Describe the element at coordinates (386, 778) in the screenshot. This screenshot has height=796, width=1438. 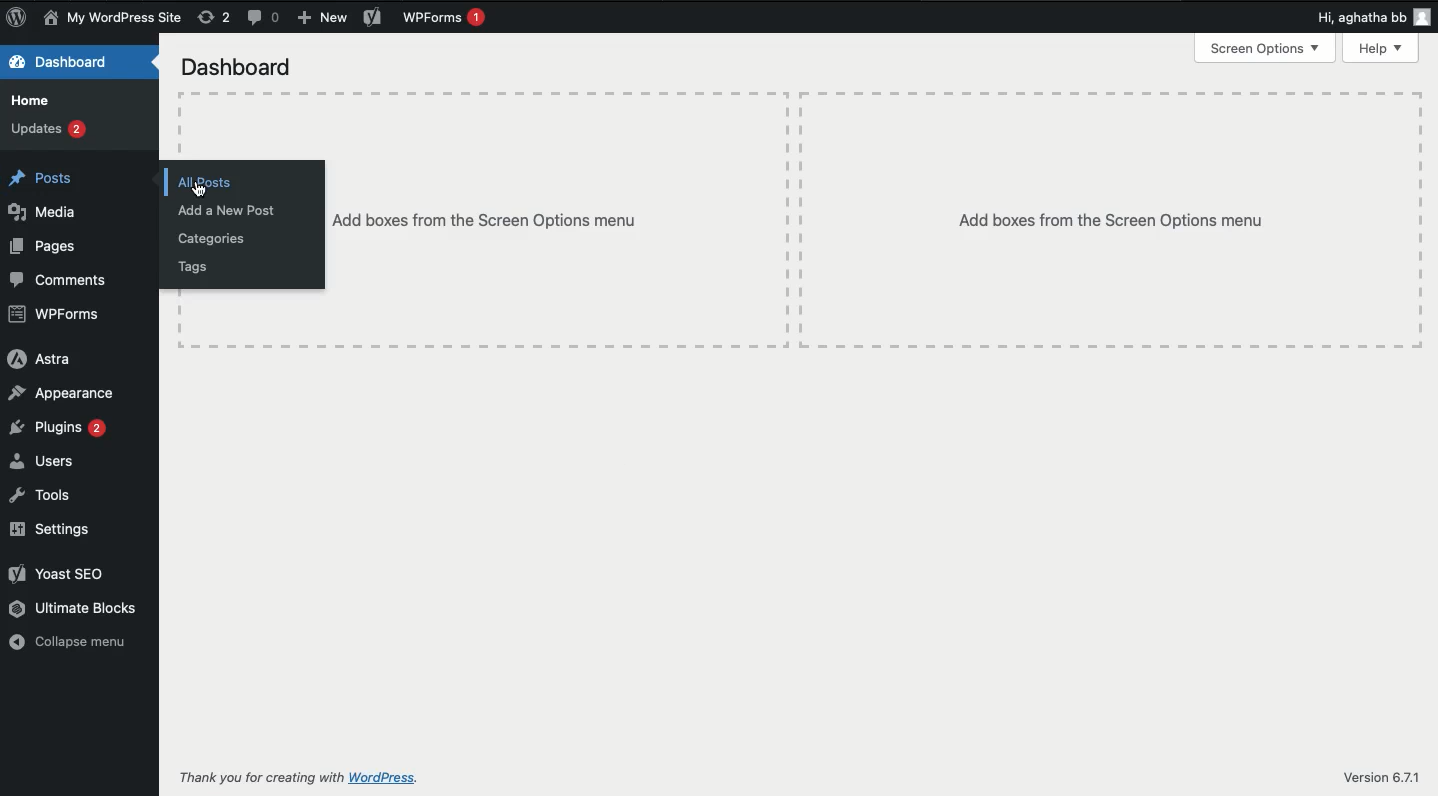
I see `wordpress` at that location.